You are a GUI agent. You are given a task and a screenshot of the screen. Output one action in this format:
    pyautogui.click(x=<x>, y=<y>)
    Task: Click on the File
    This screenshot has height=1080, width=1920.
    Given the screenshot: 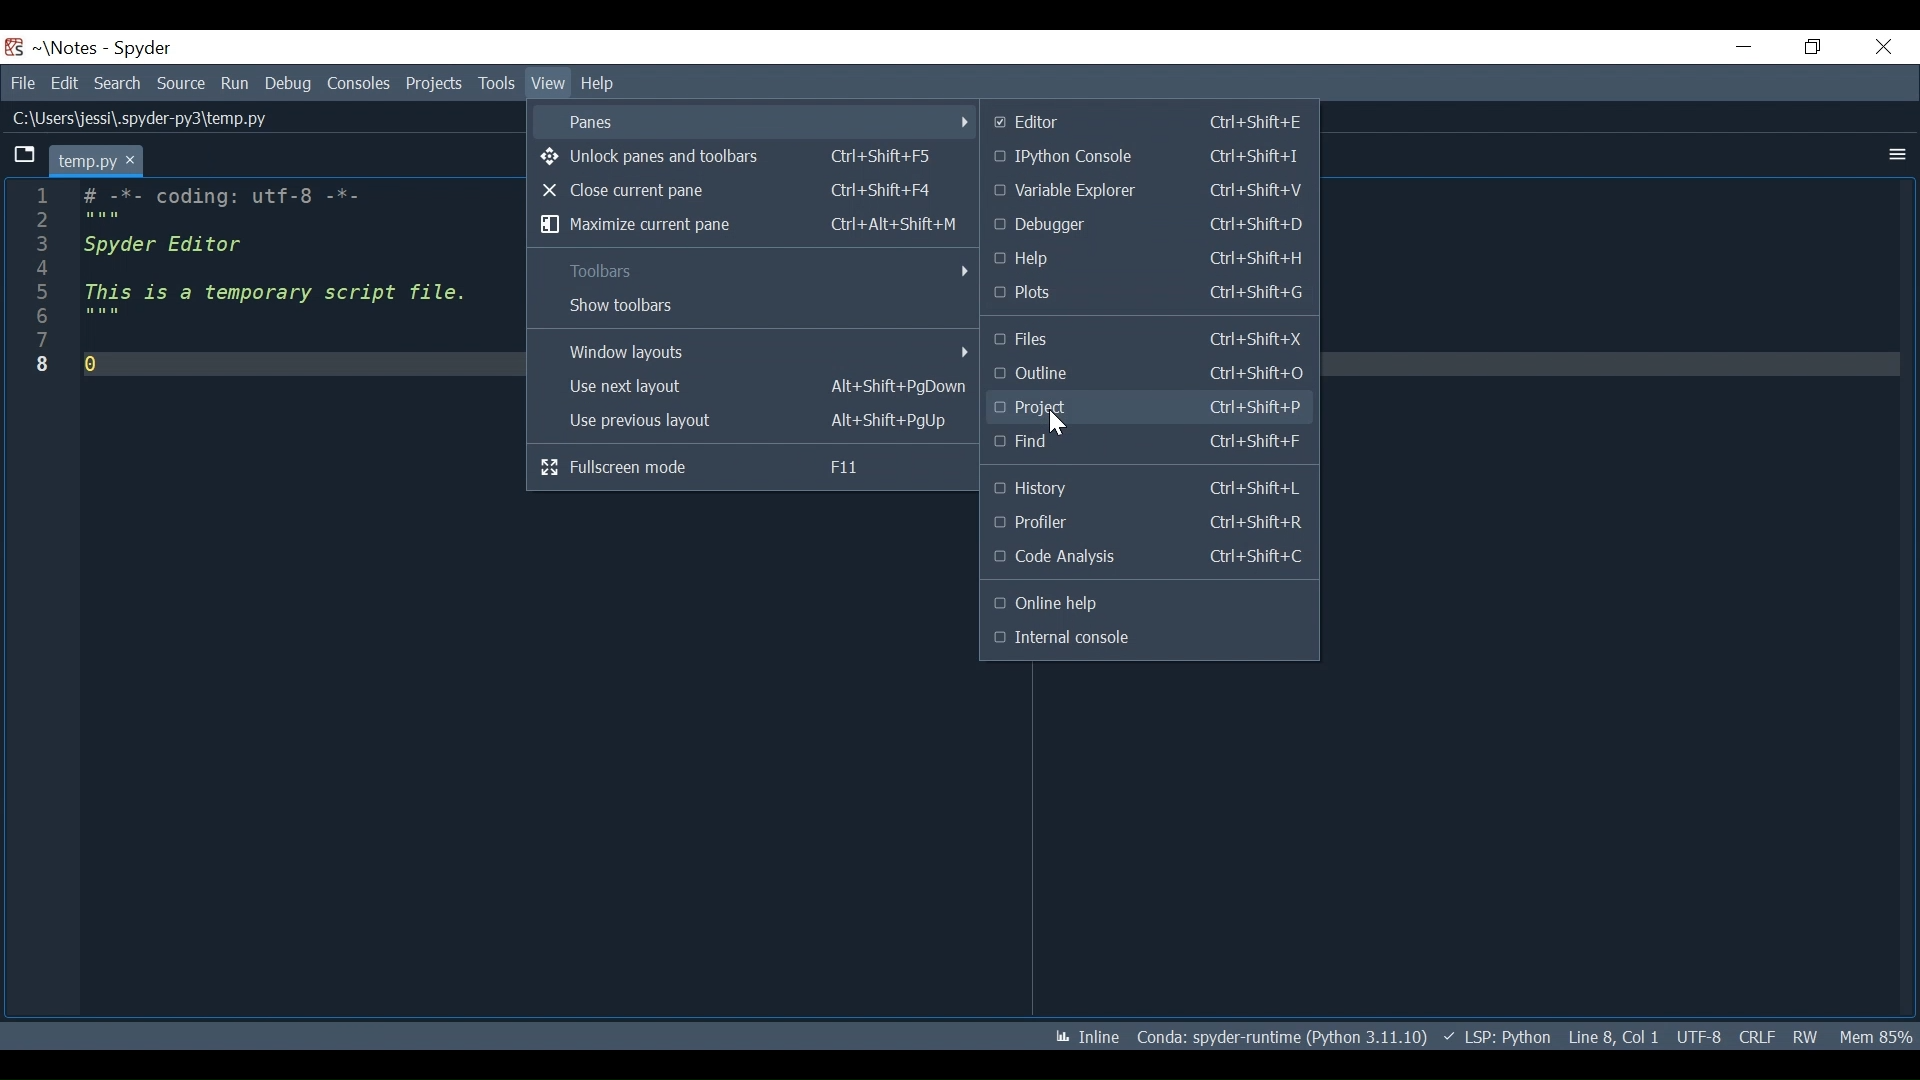 What is the action you would take?
    pyautogui.click(x=19, y=83)
    